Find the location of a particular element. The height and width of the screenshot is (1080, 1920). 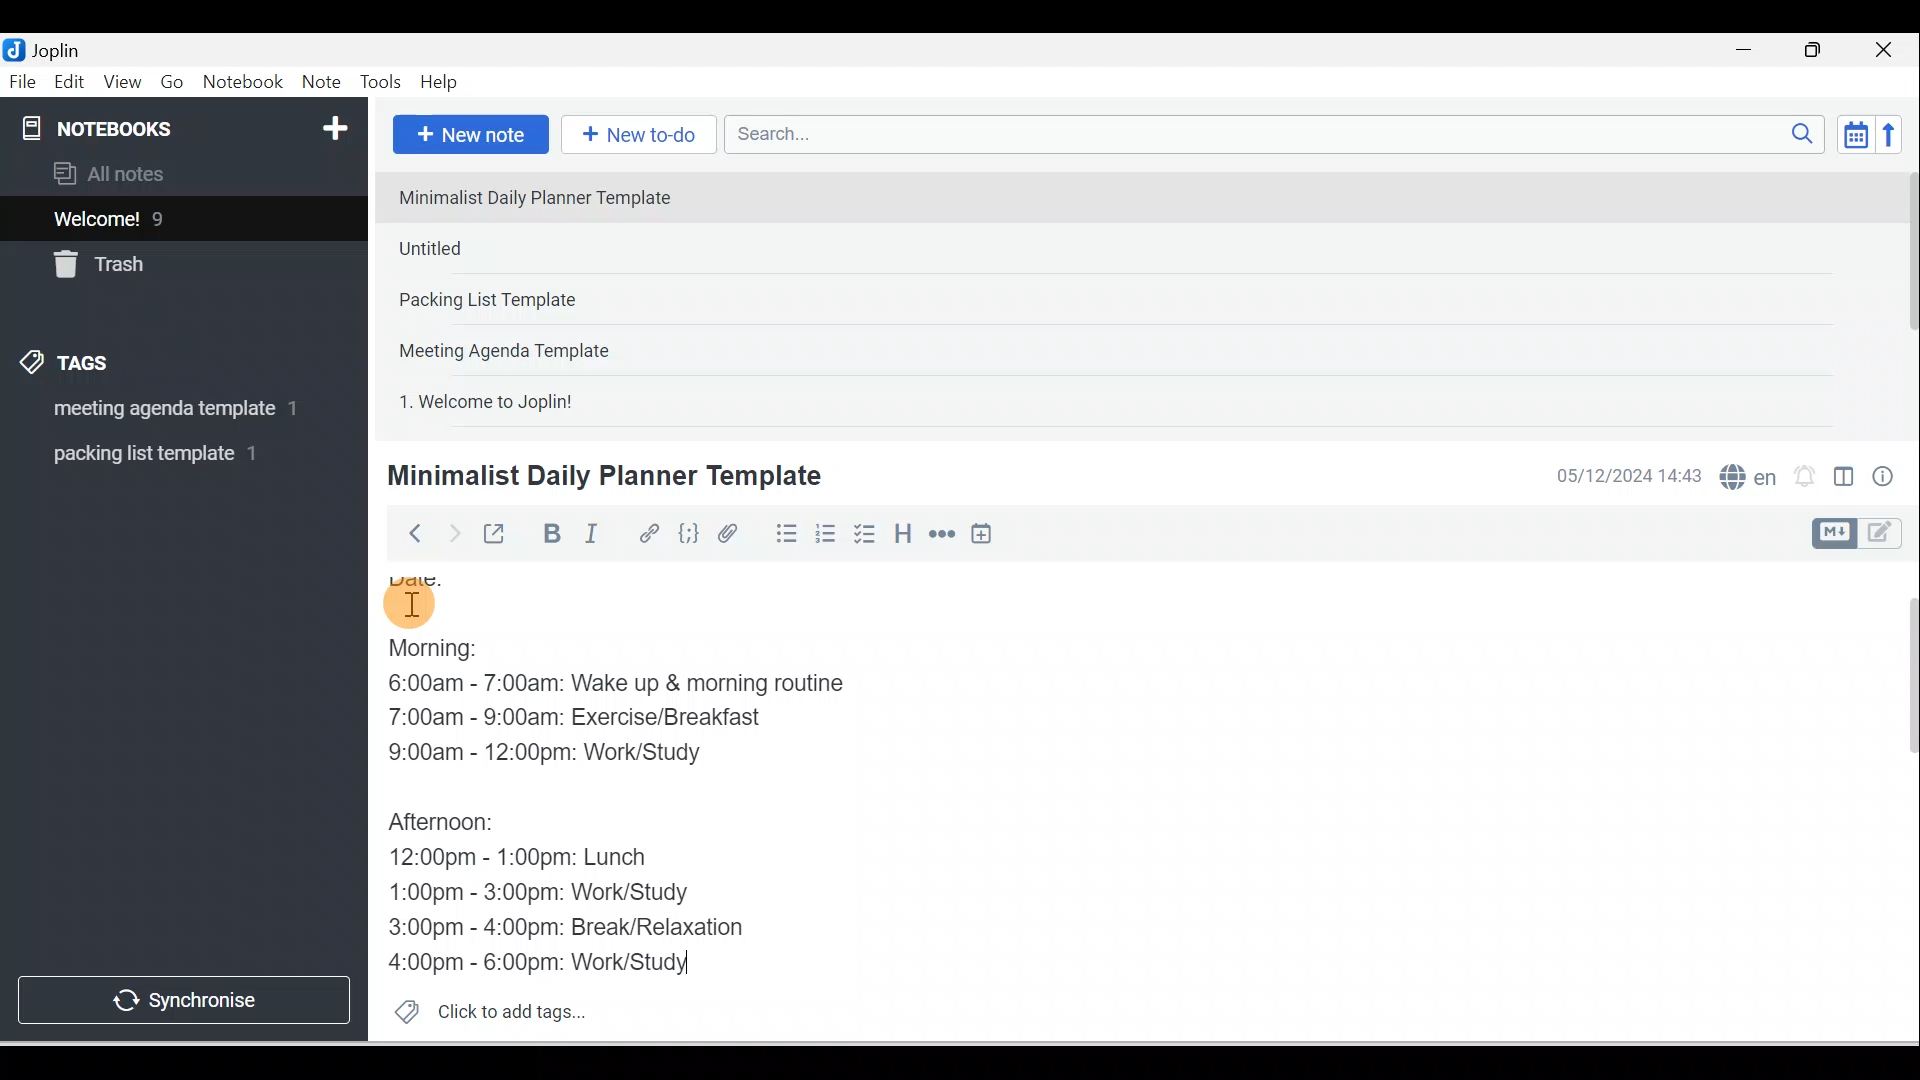

Forward is located at coordinates (452, 532).